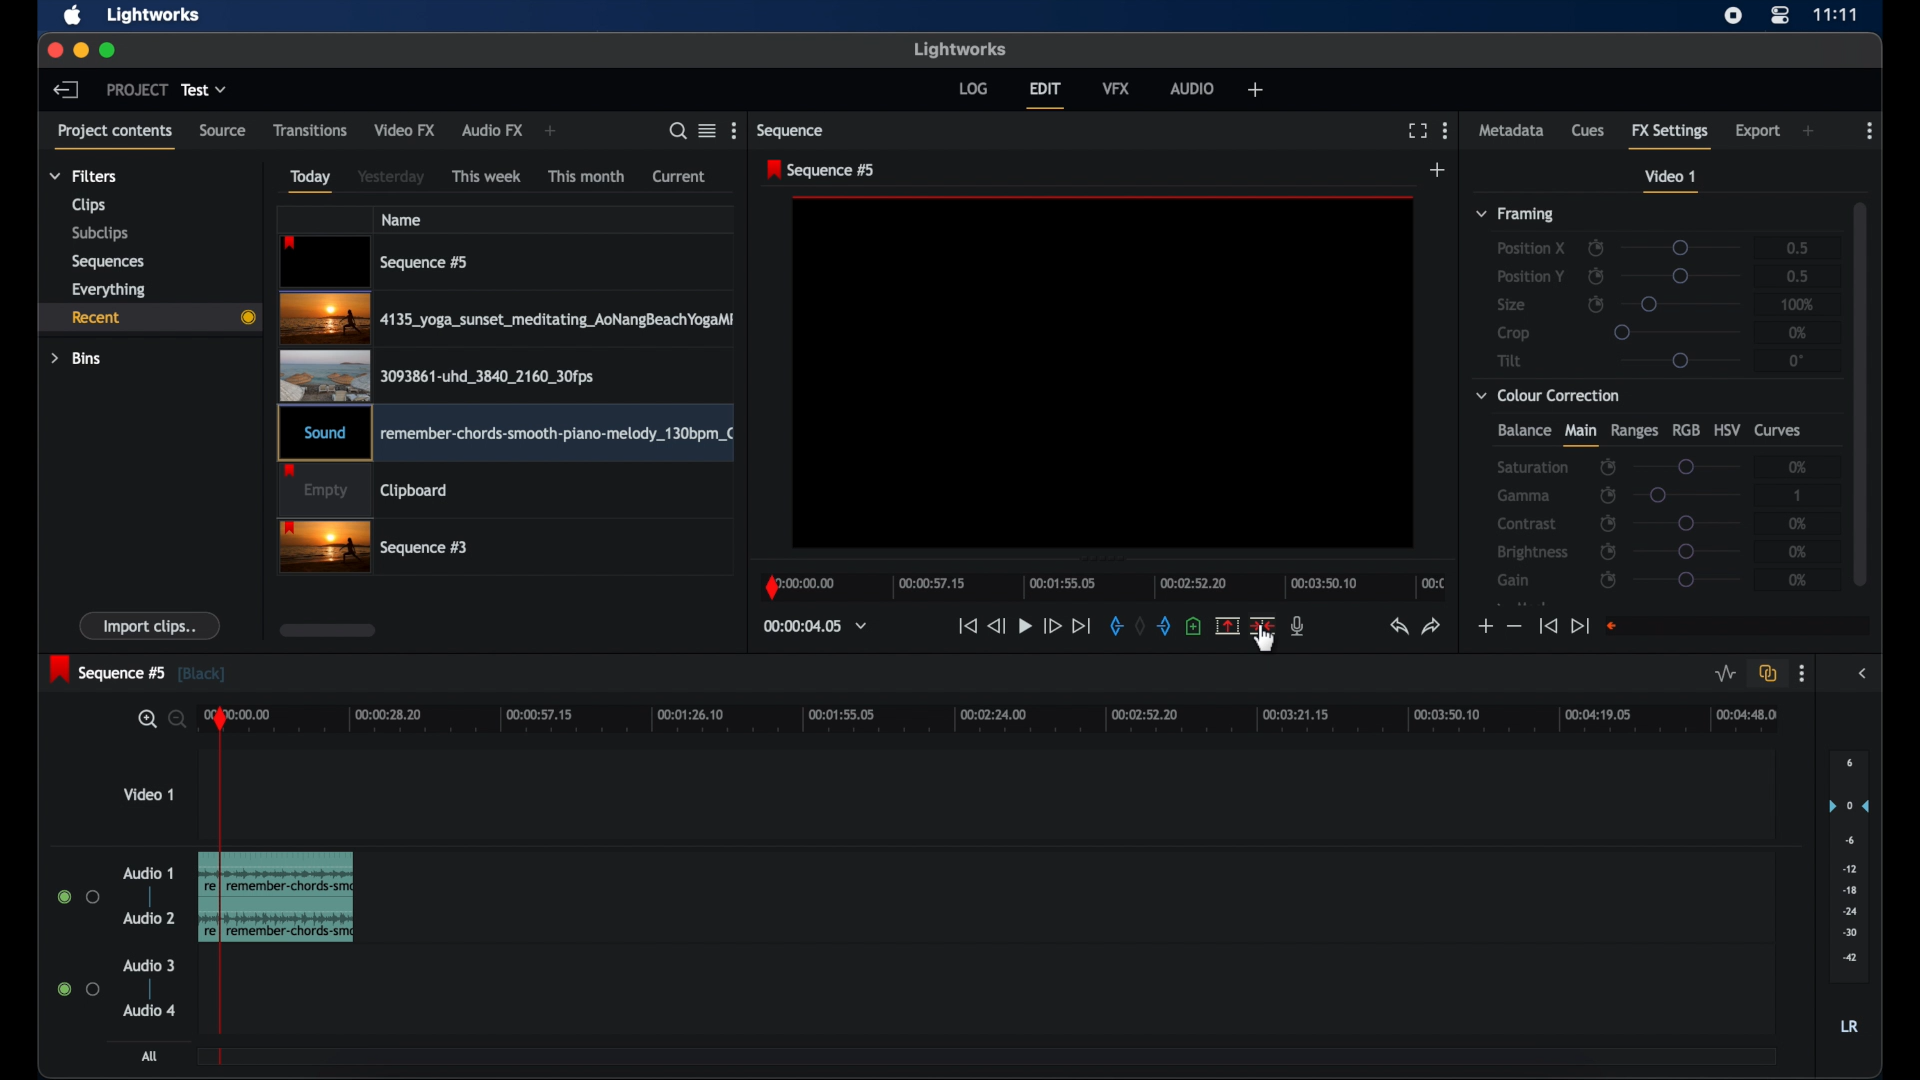  I want to click on 0%, so click(1800, 551).